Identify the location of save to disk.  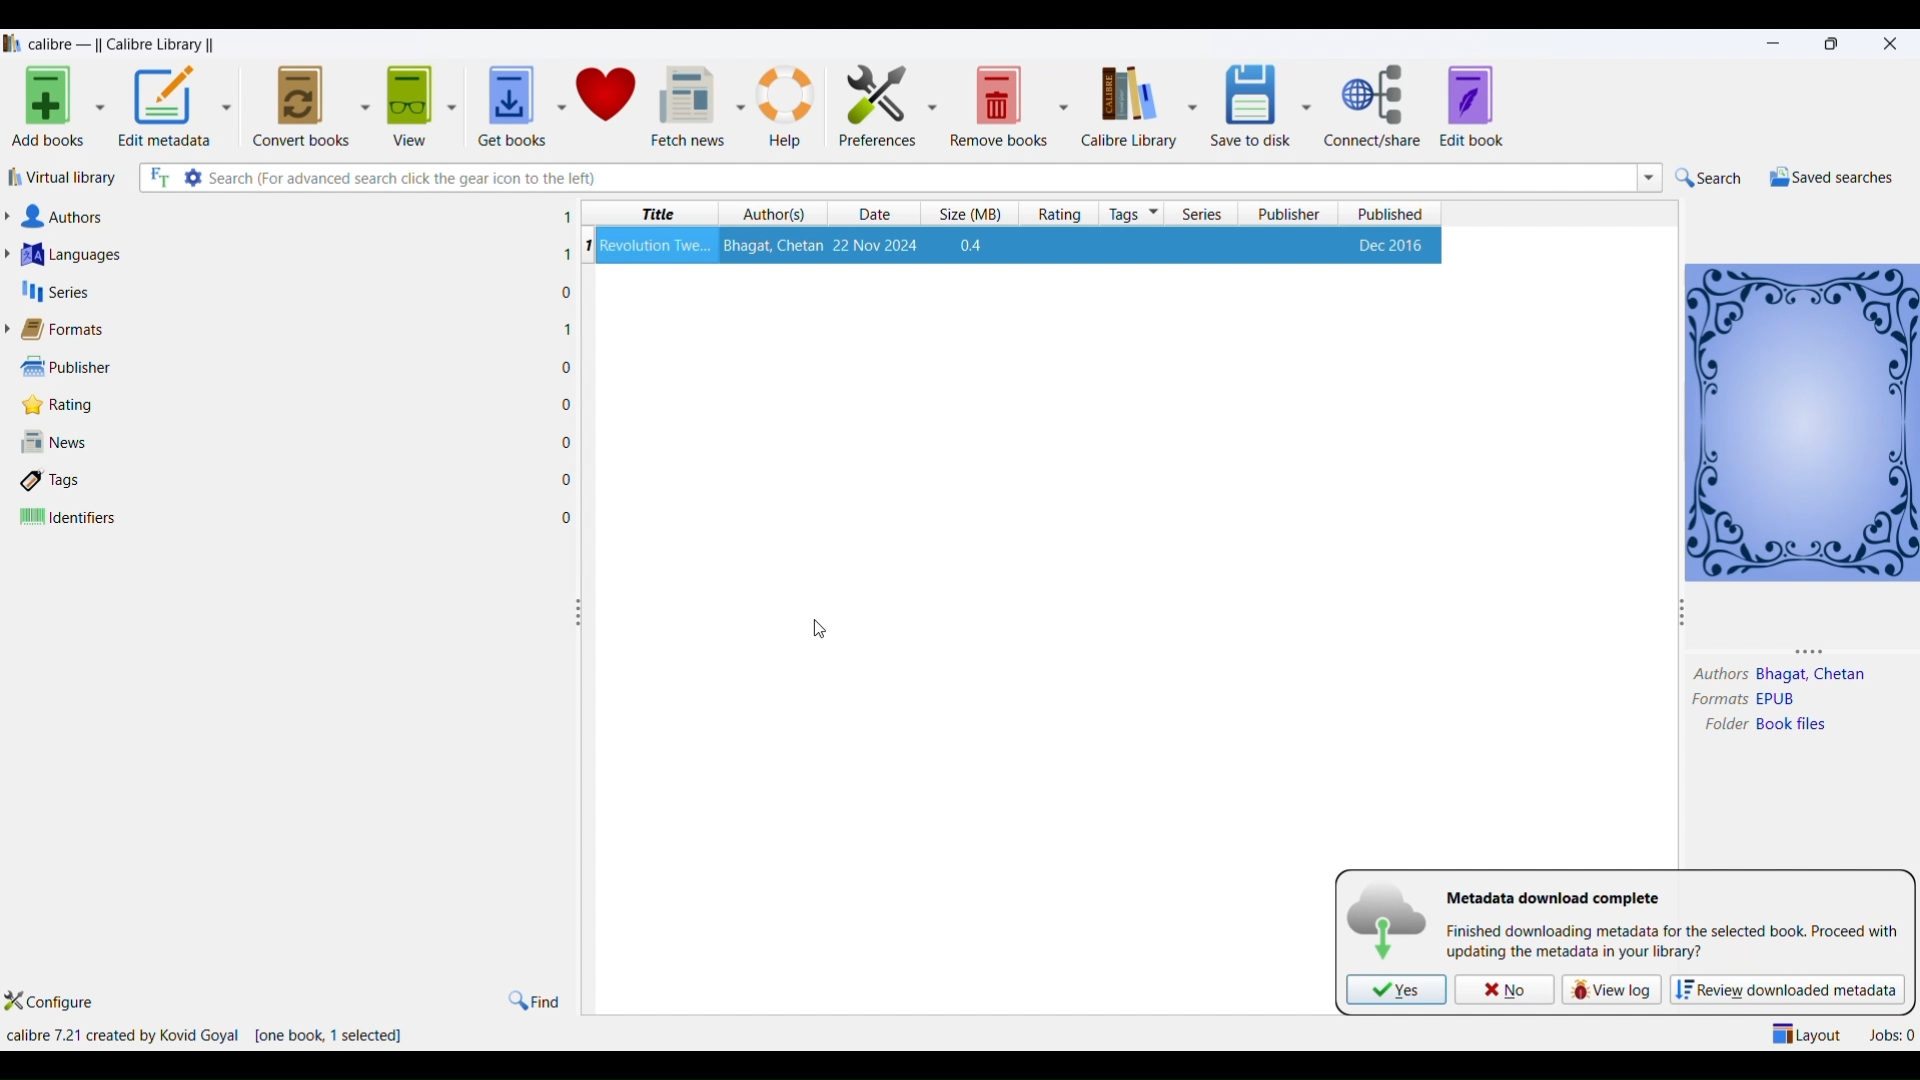
(1247, 100).